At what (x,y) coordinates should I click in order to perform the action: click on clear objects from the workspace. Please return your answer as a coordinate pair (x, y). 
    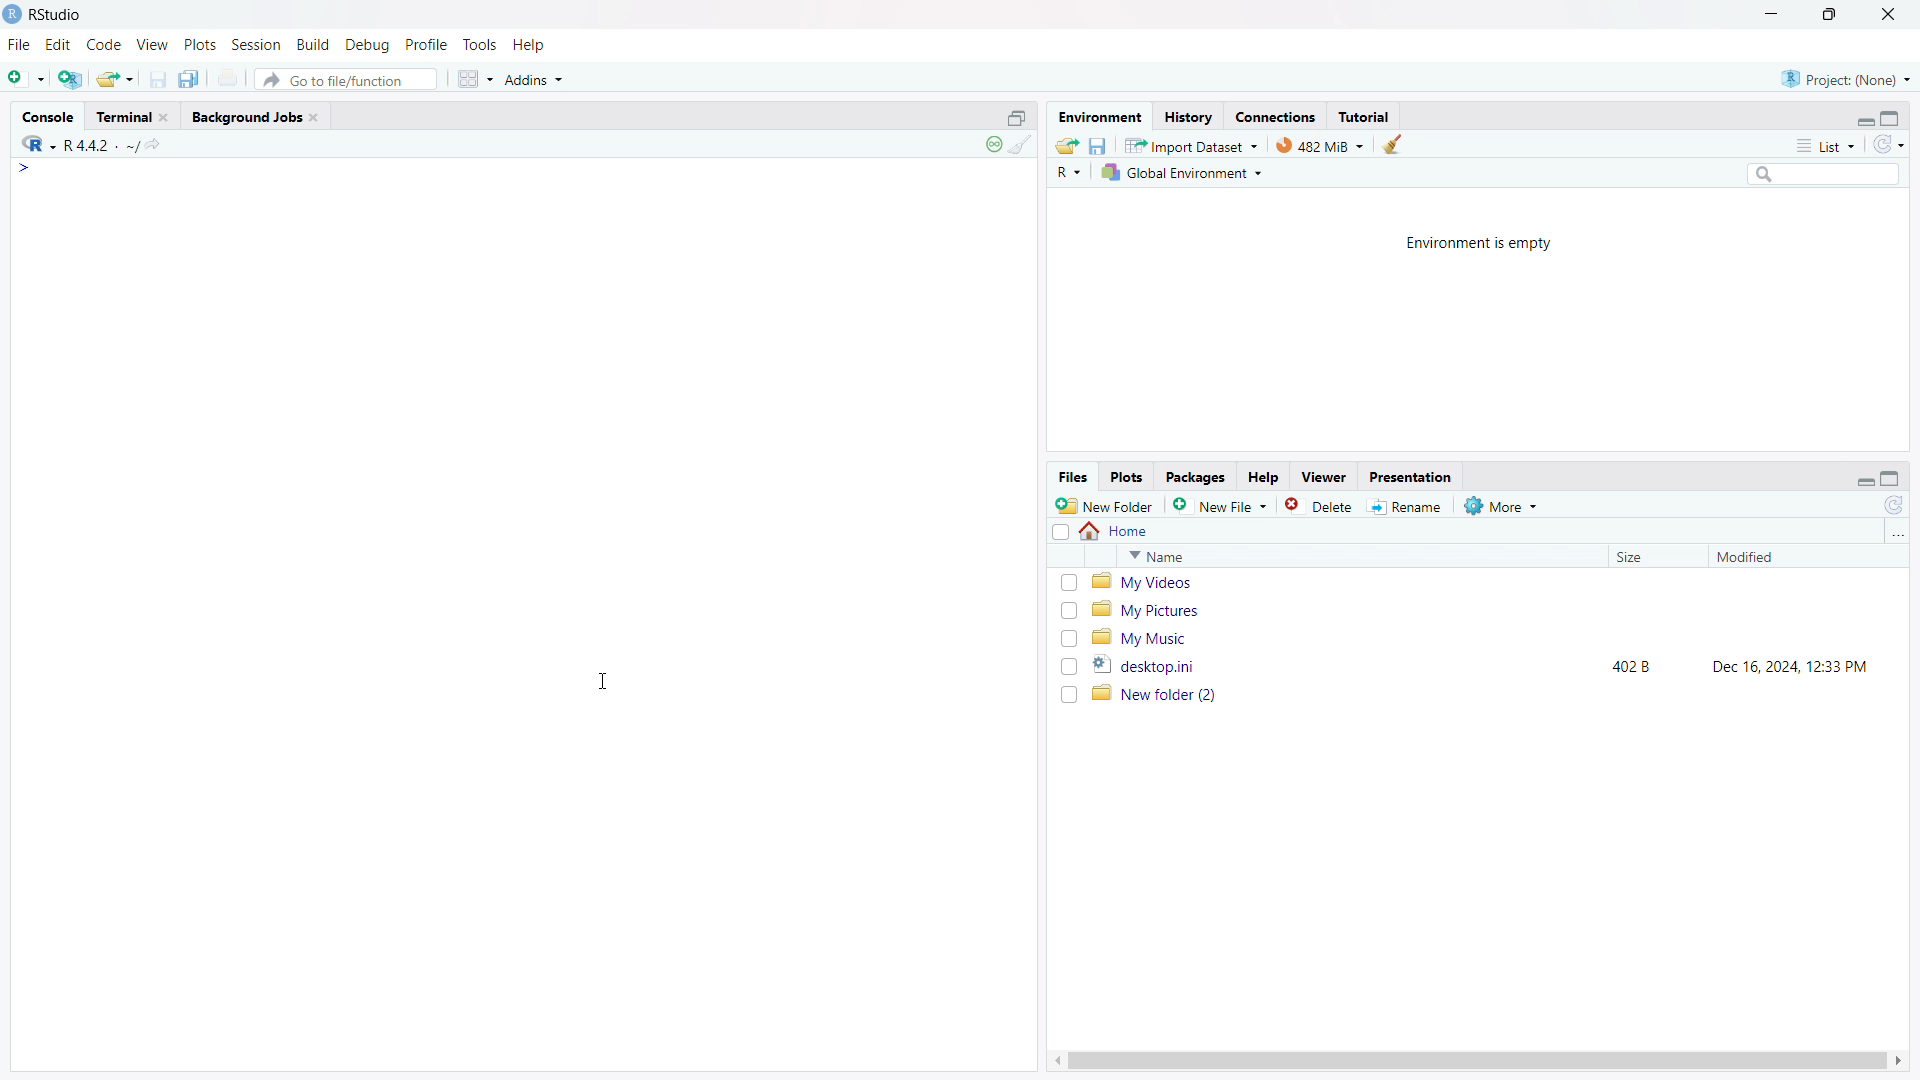
    Looking at the image, I should click on (1391, 144).